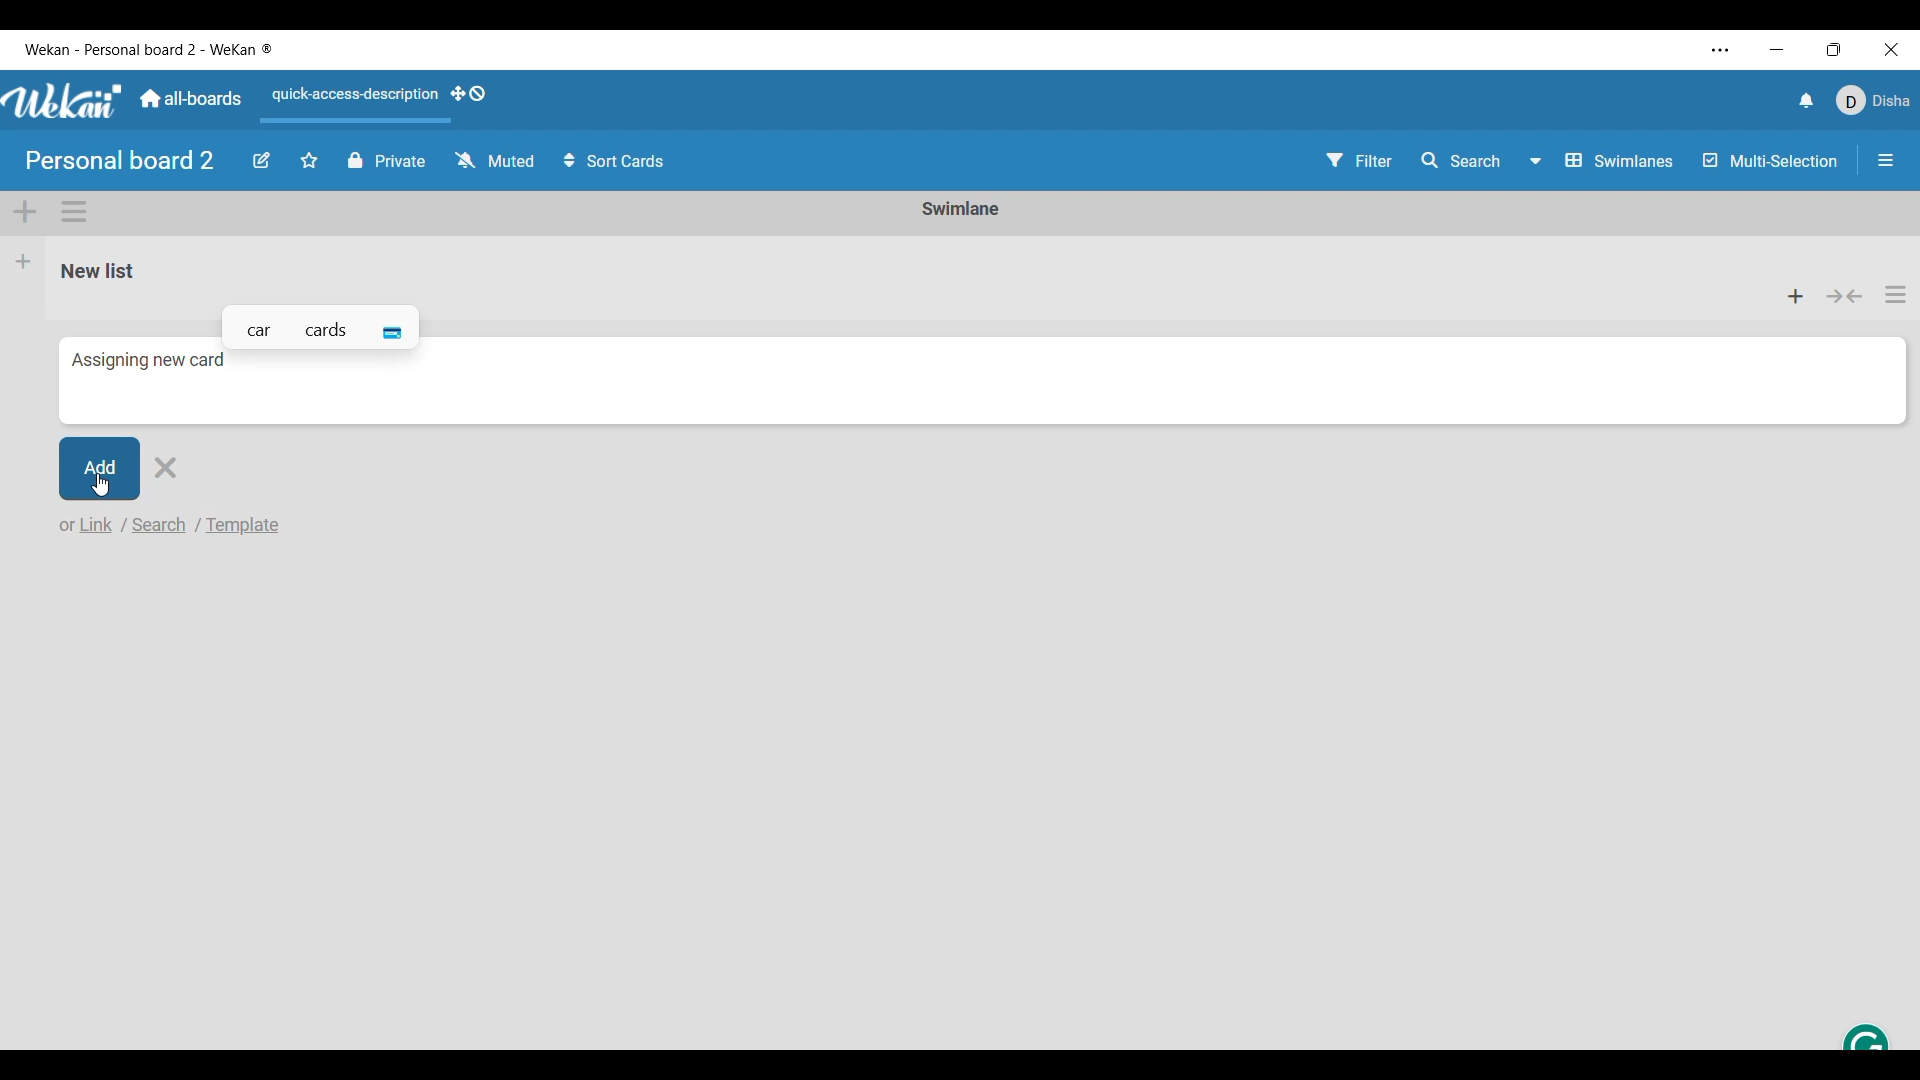 The height and width of the screenshot is (1080, 1920). Describe the element at coordinates (1886, 160) in the screenshot. I see `Open/Close sidebar` at that location.